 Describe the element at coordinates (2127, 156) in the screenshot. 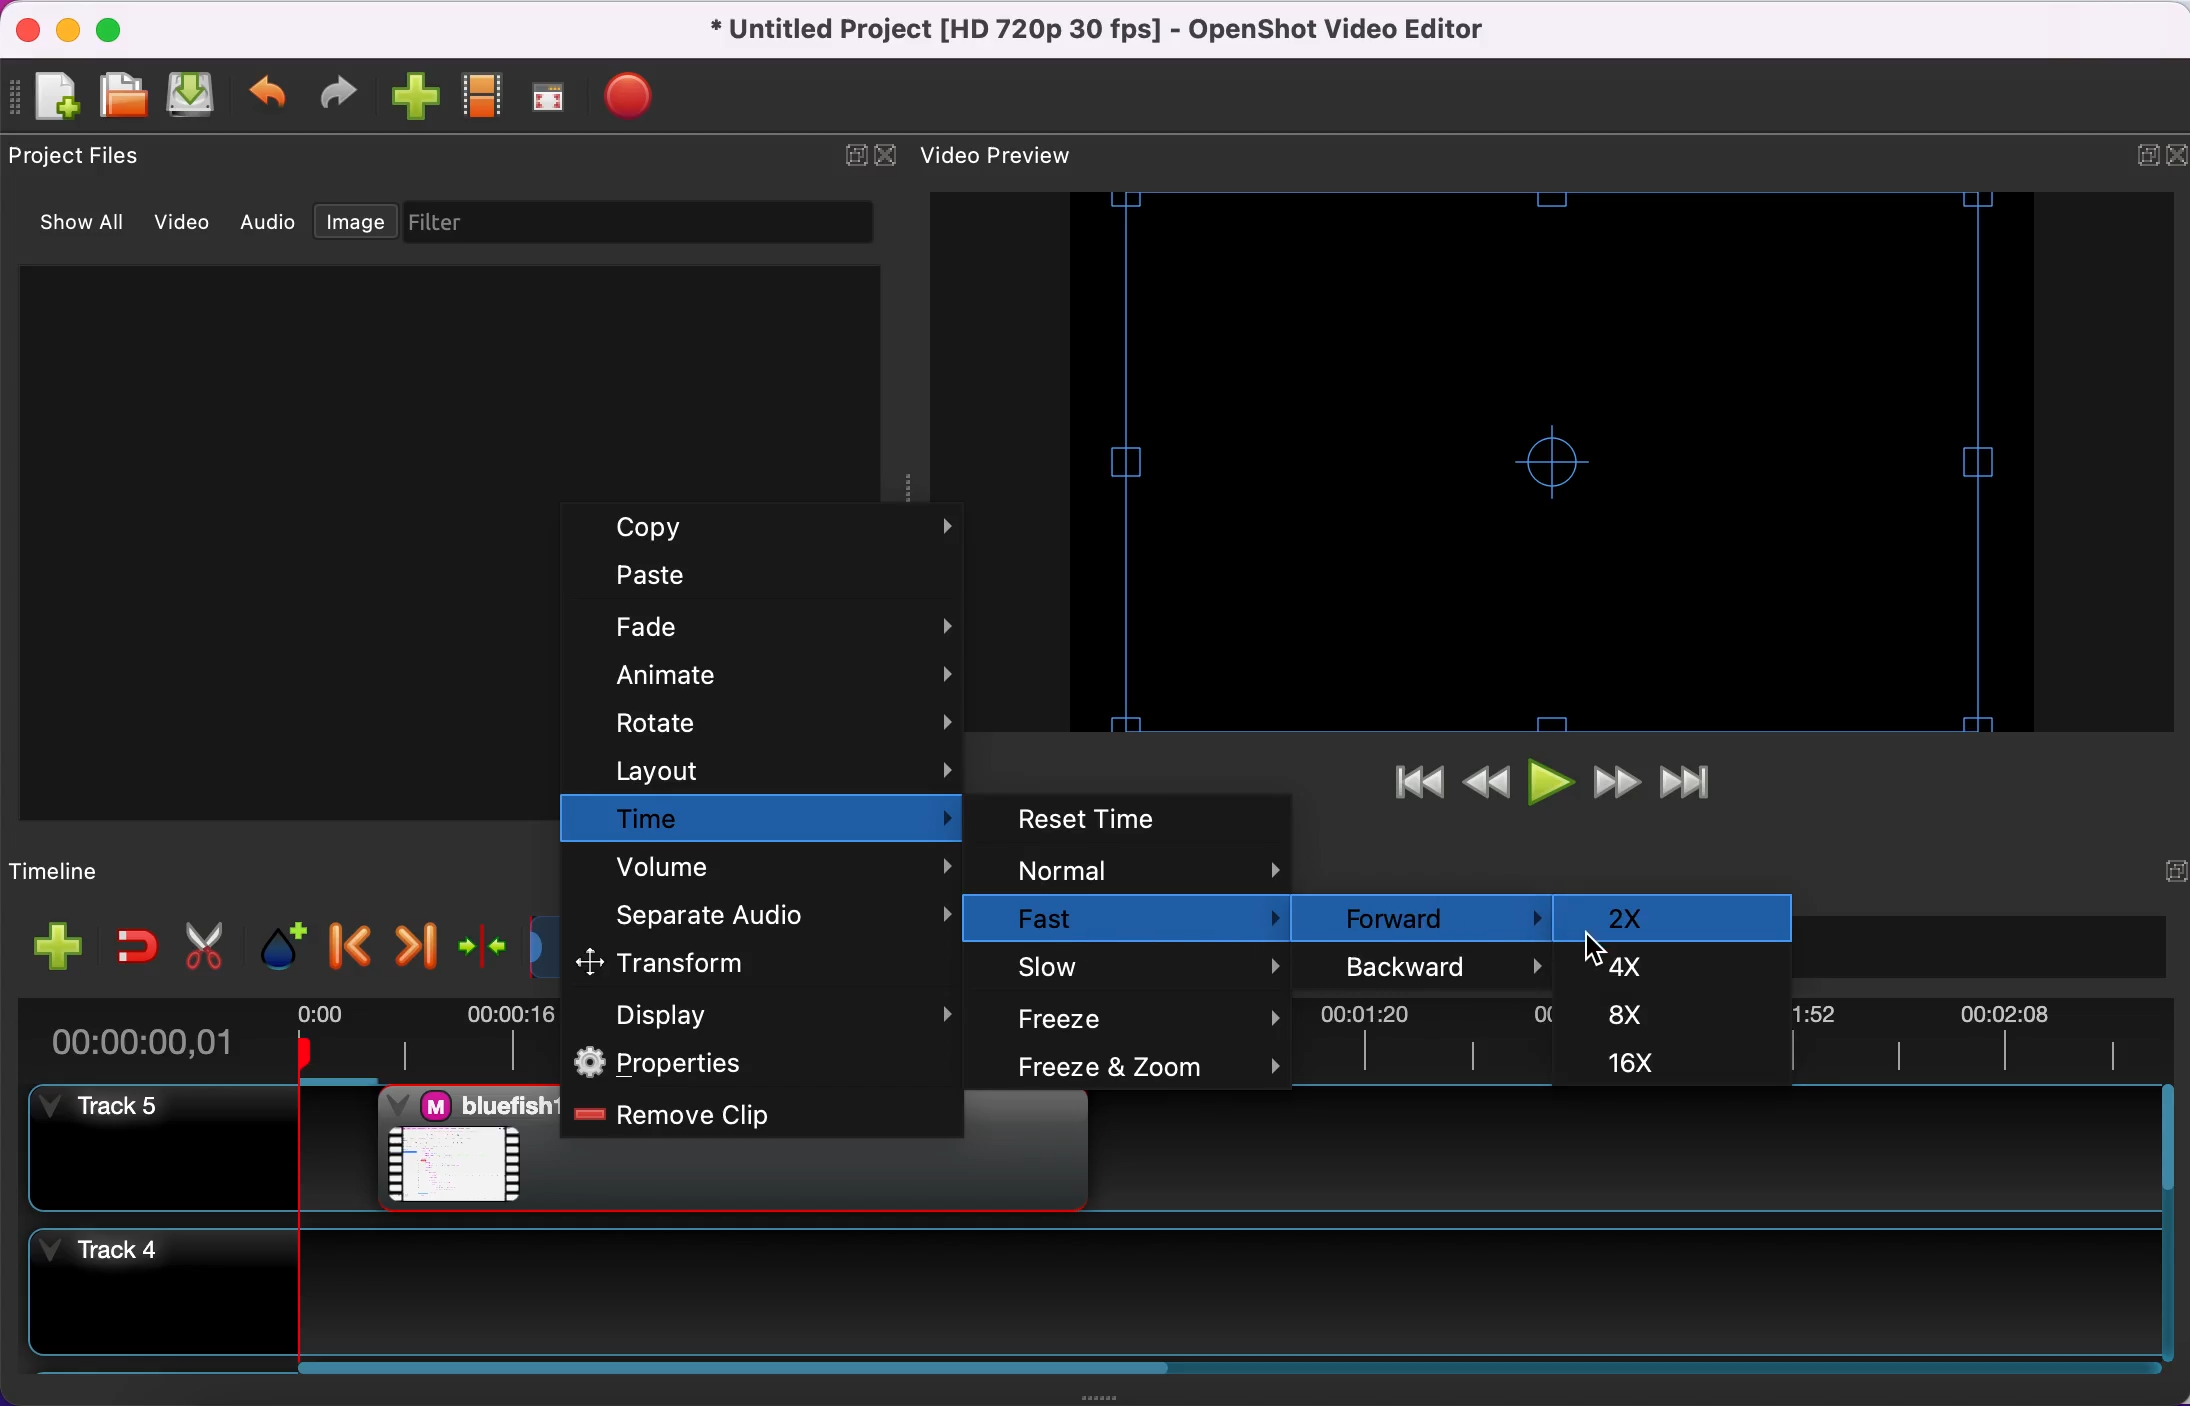

I see `expand/hide` at that location.